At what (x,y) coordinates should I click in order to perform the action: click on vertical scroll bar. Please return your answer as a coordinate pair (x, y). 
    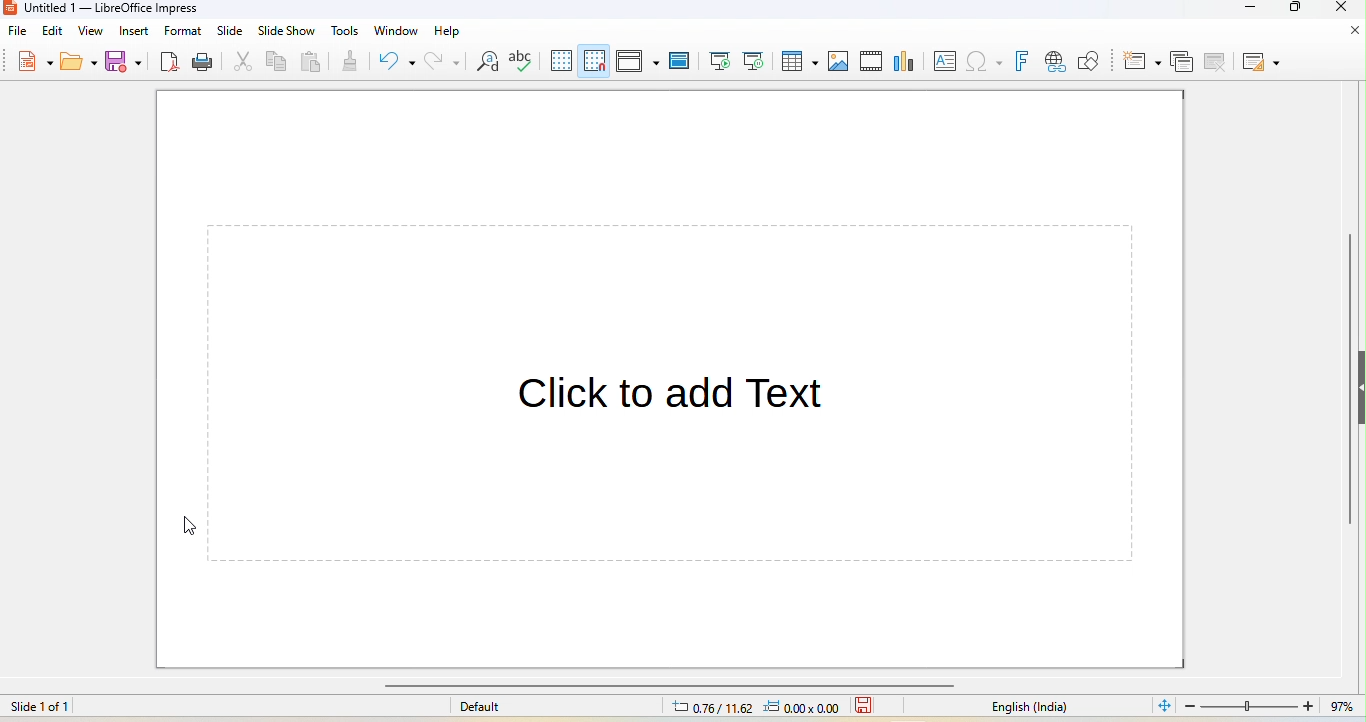
    Looking at the image, I should click on (1349, 382).